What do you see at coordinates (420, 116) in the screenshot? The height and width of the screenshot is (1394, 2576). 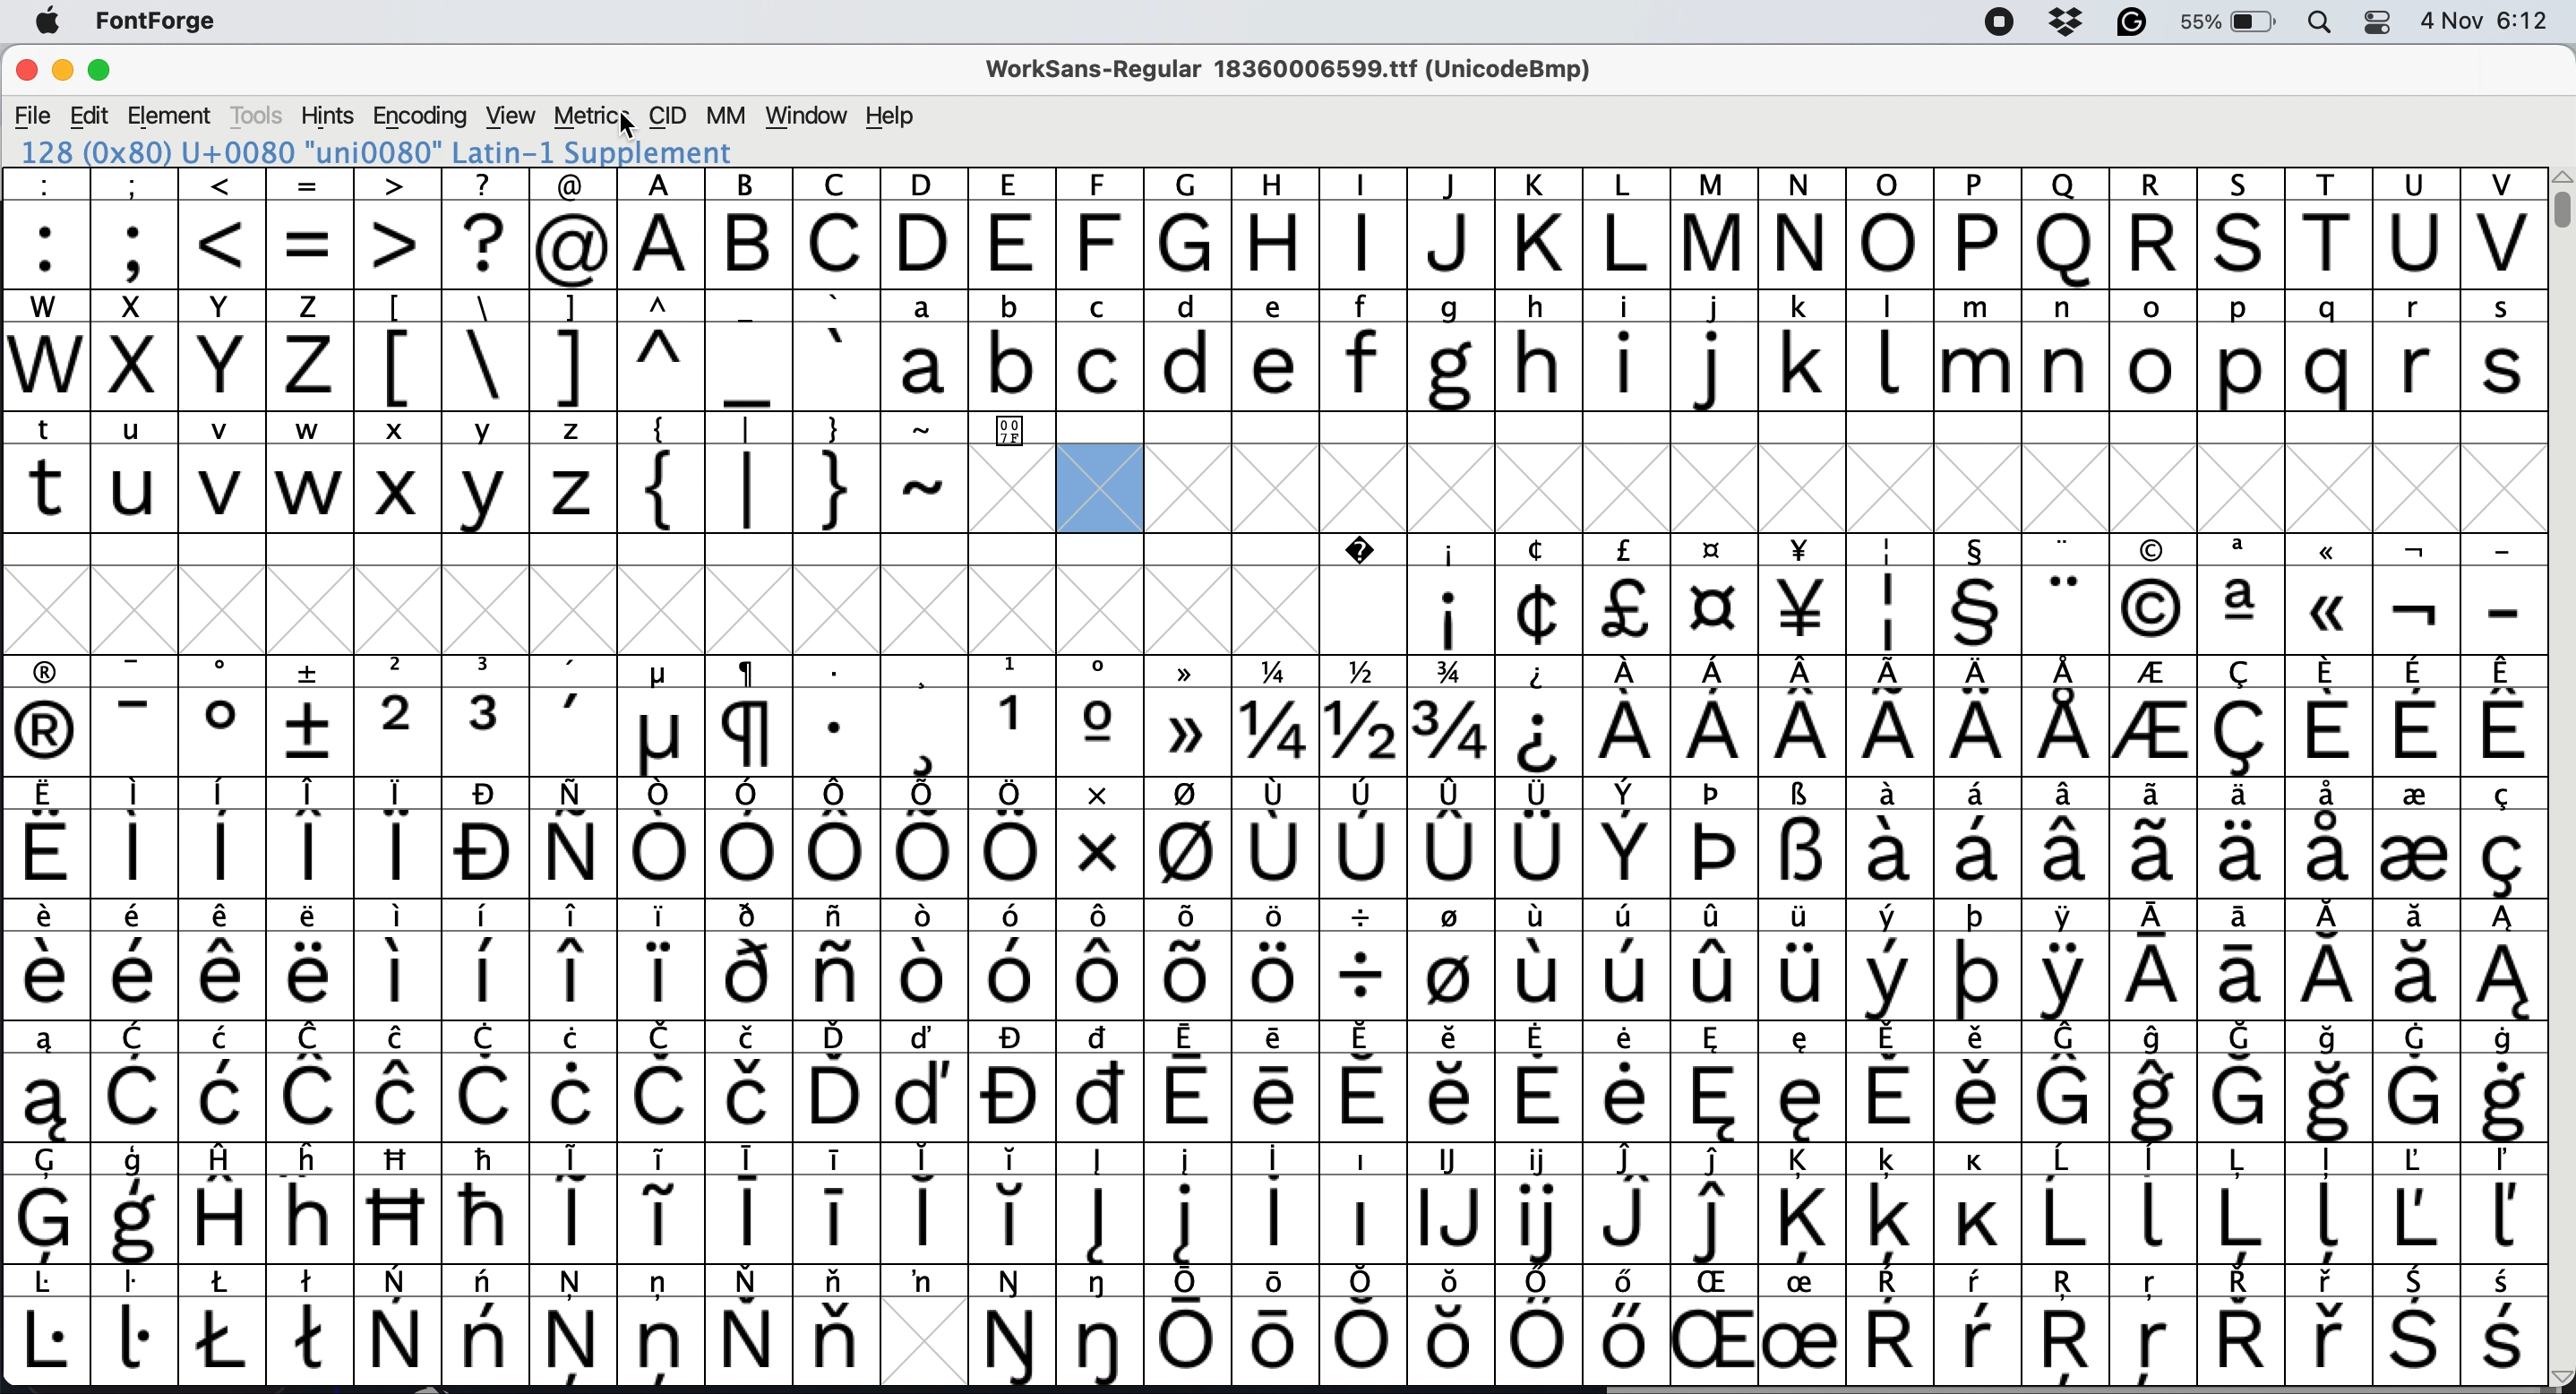 I see `Encoding` at bounding box center [420, 116].